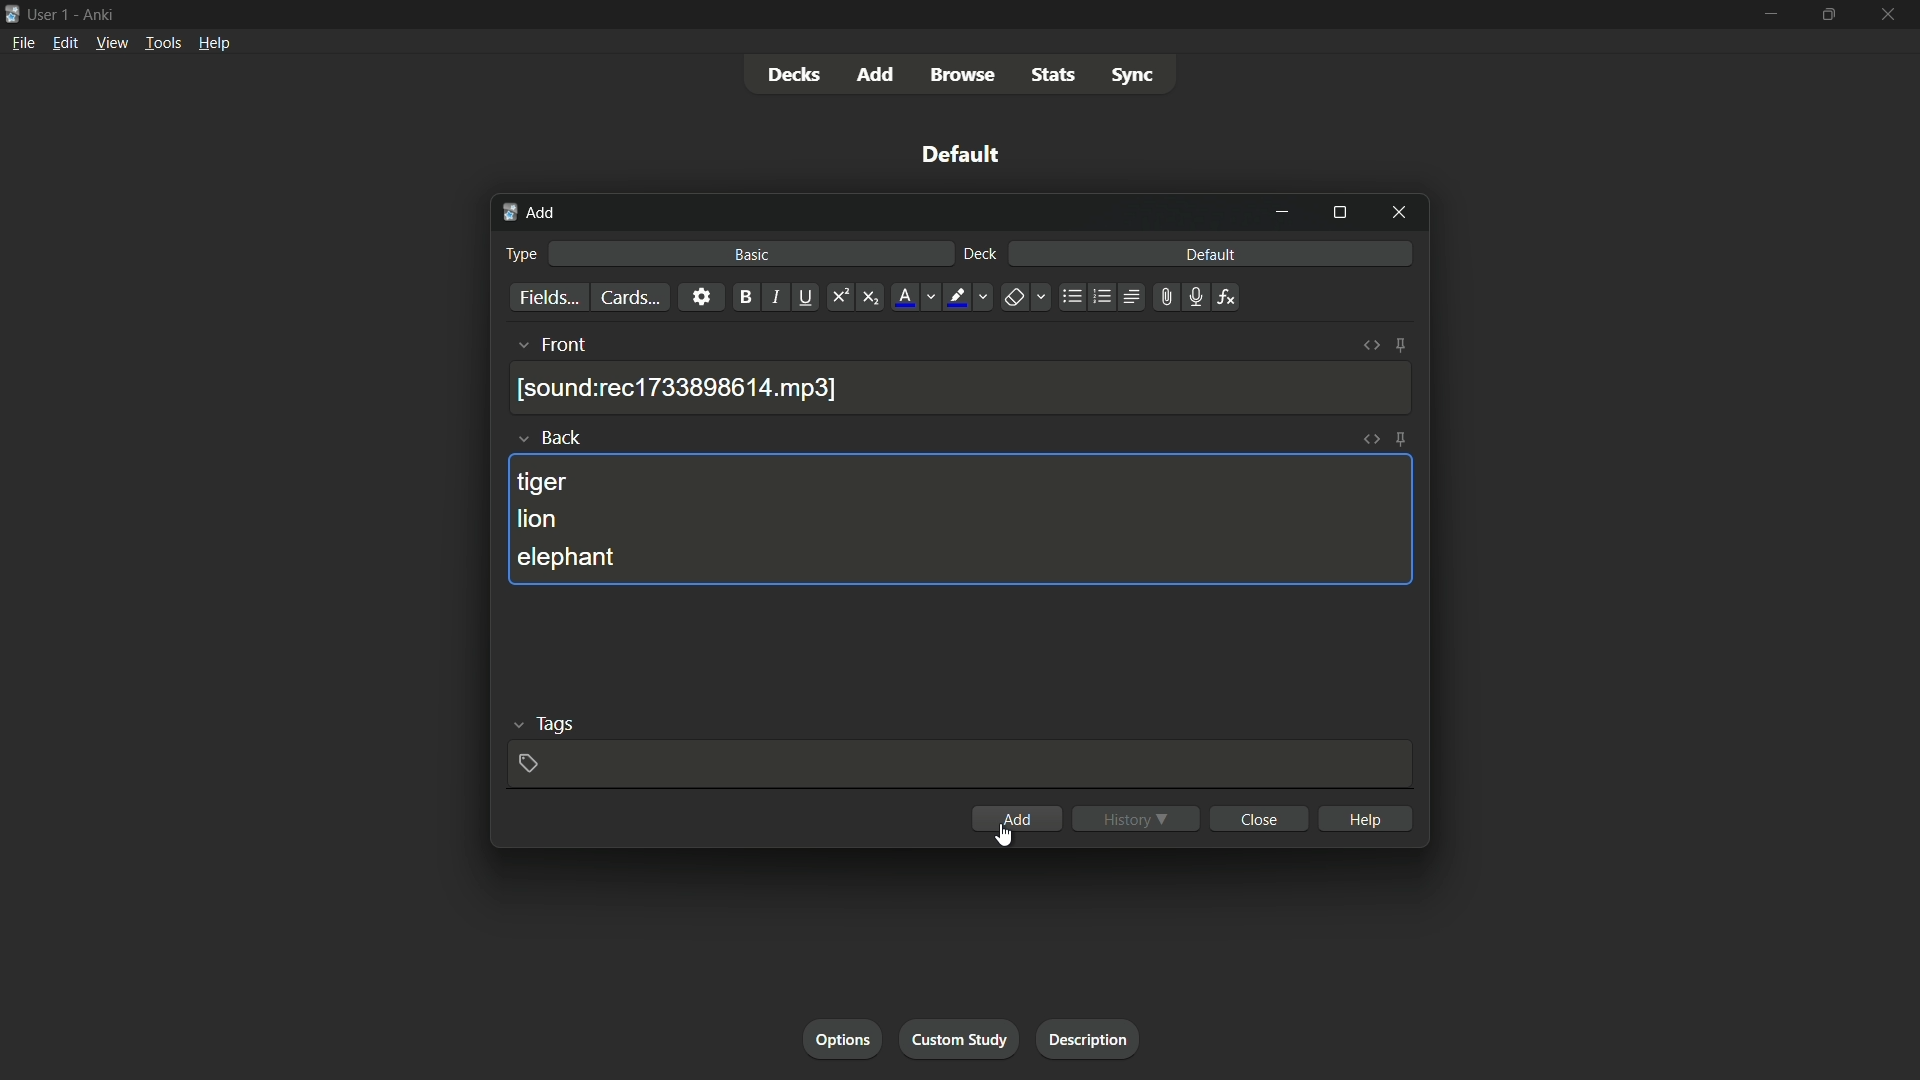  Describe the element at coordinates (1339, 214) in the screenshot. I see `maximize` at that location.